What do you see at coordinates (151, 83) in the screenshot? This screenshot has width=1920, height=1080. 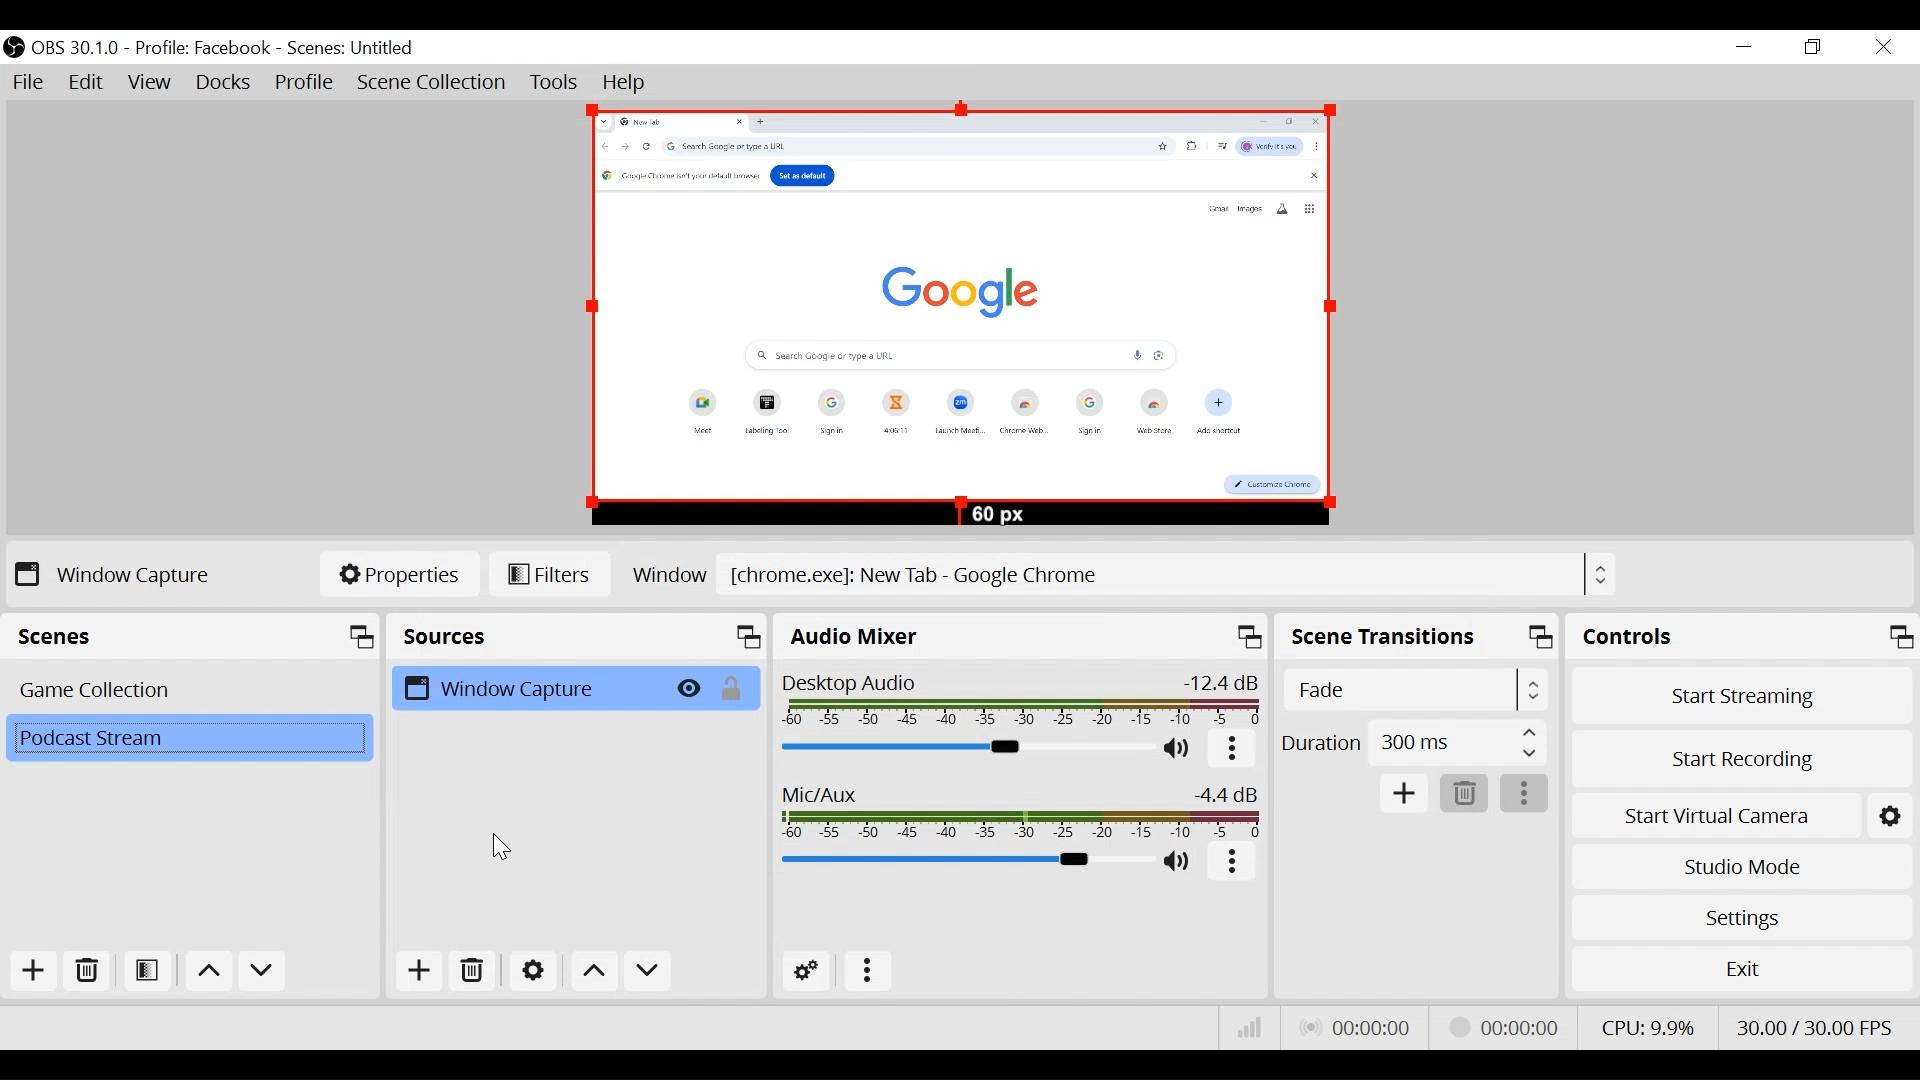 I see `View` at bounding box center [151, 83].